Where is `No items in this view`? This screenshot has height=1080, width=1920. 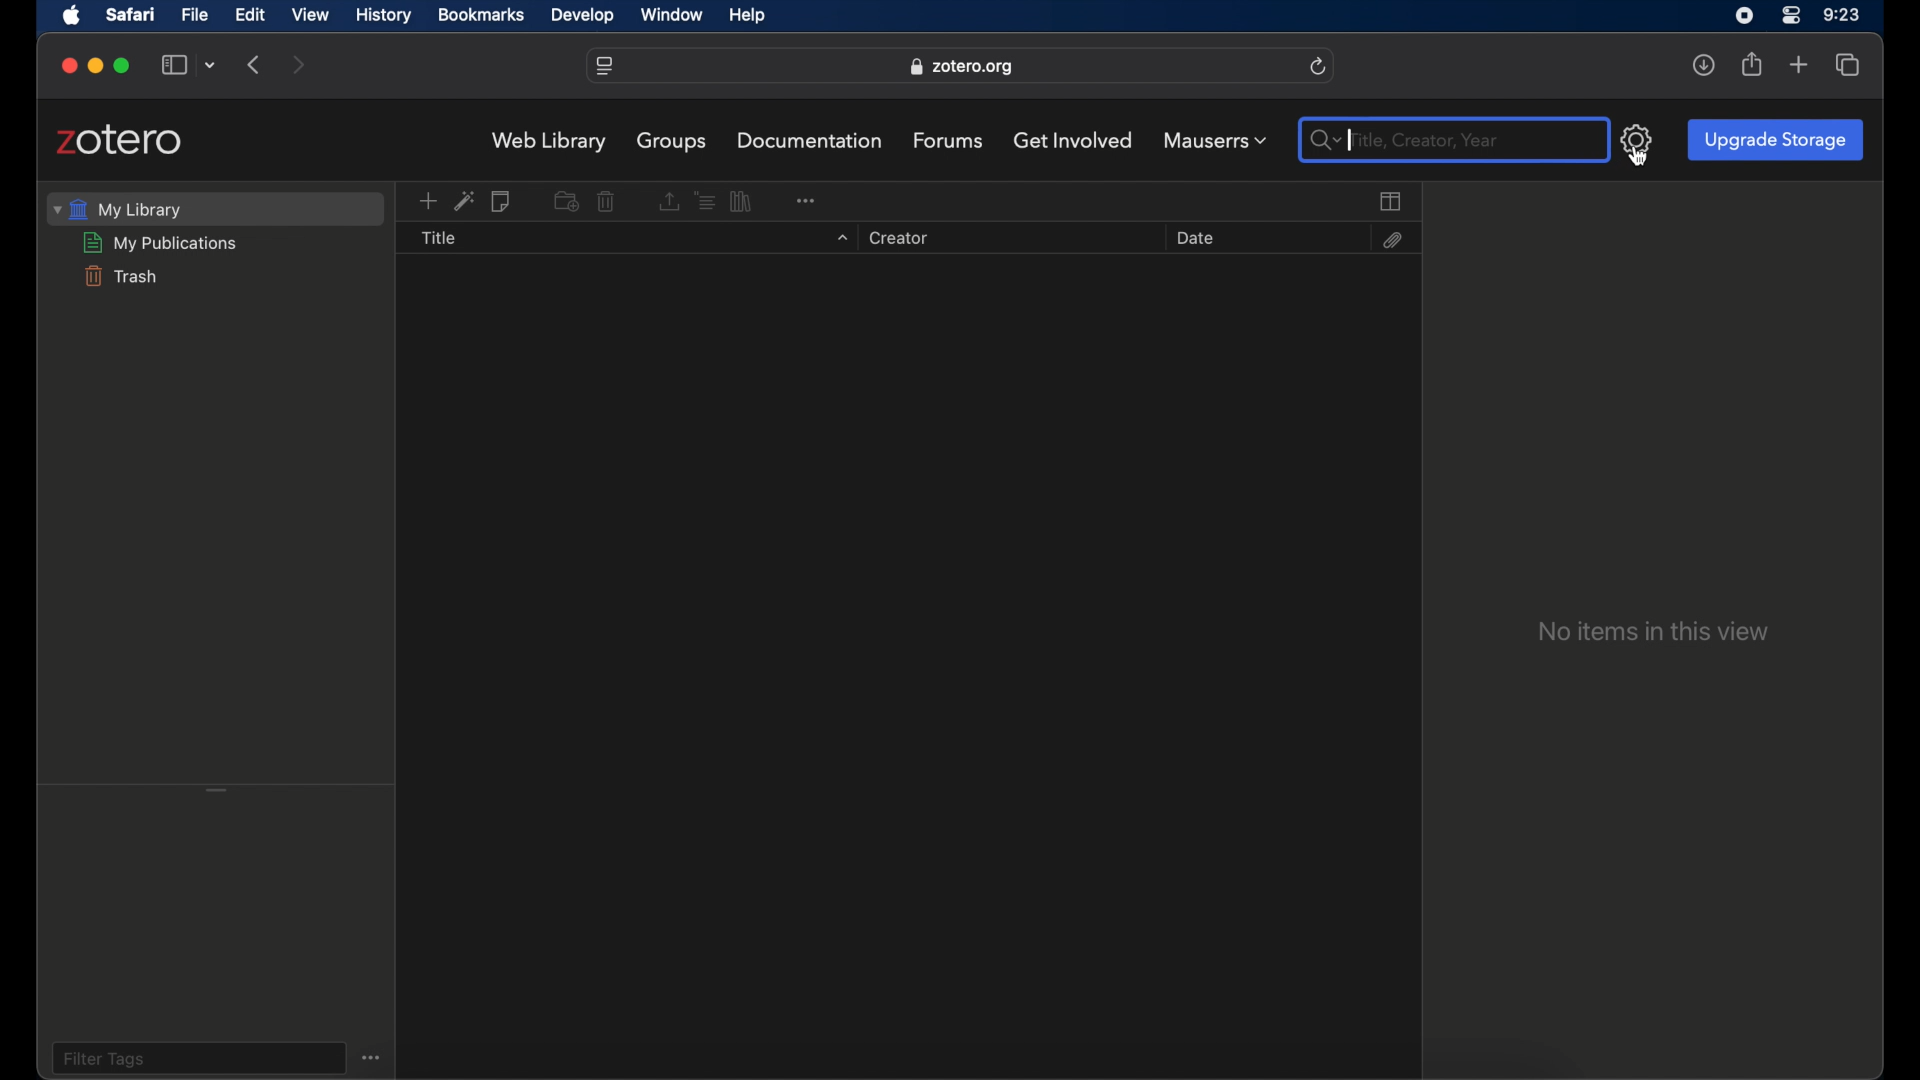
No items in this view is located at coordinates (1652, 632).